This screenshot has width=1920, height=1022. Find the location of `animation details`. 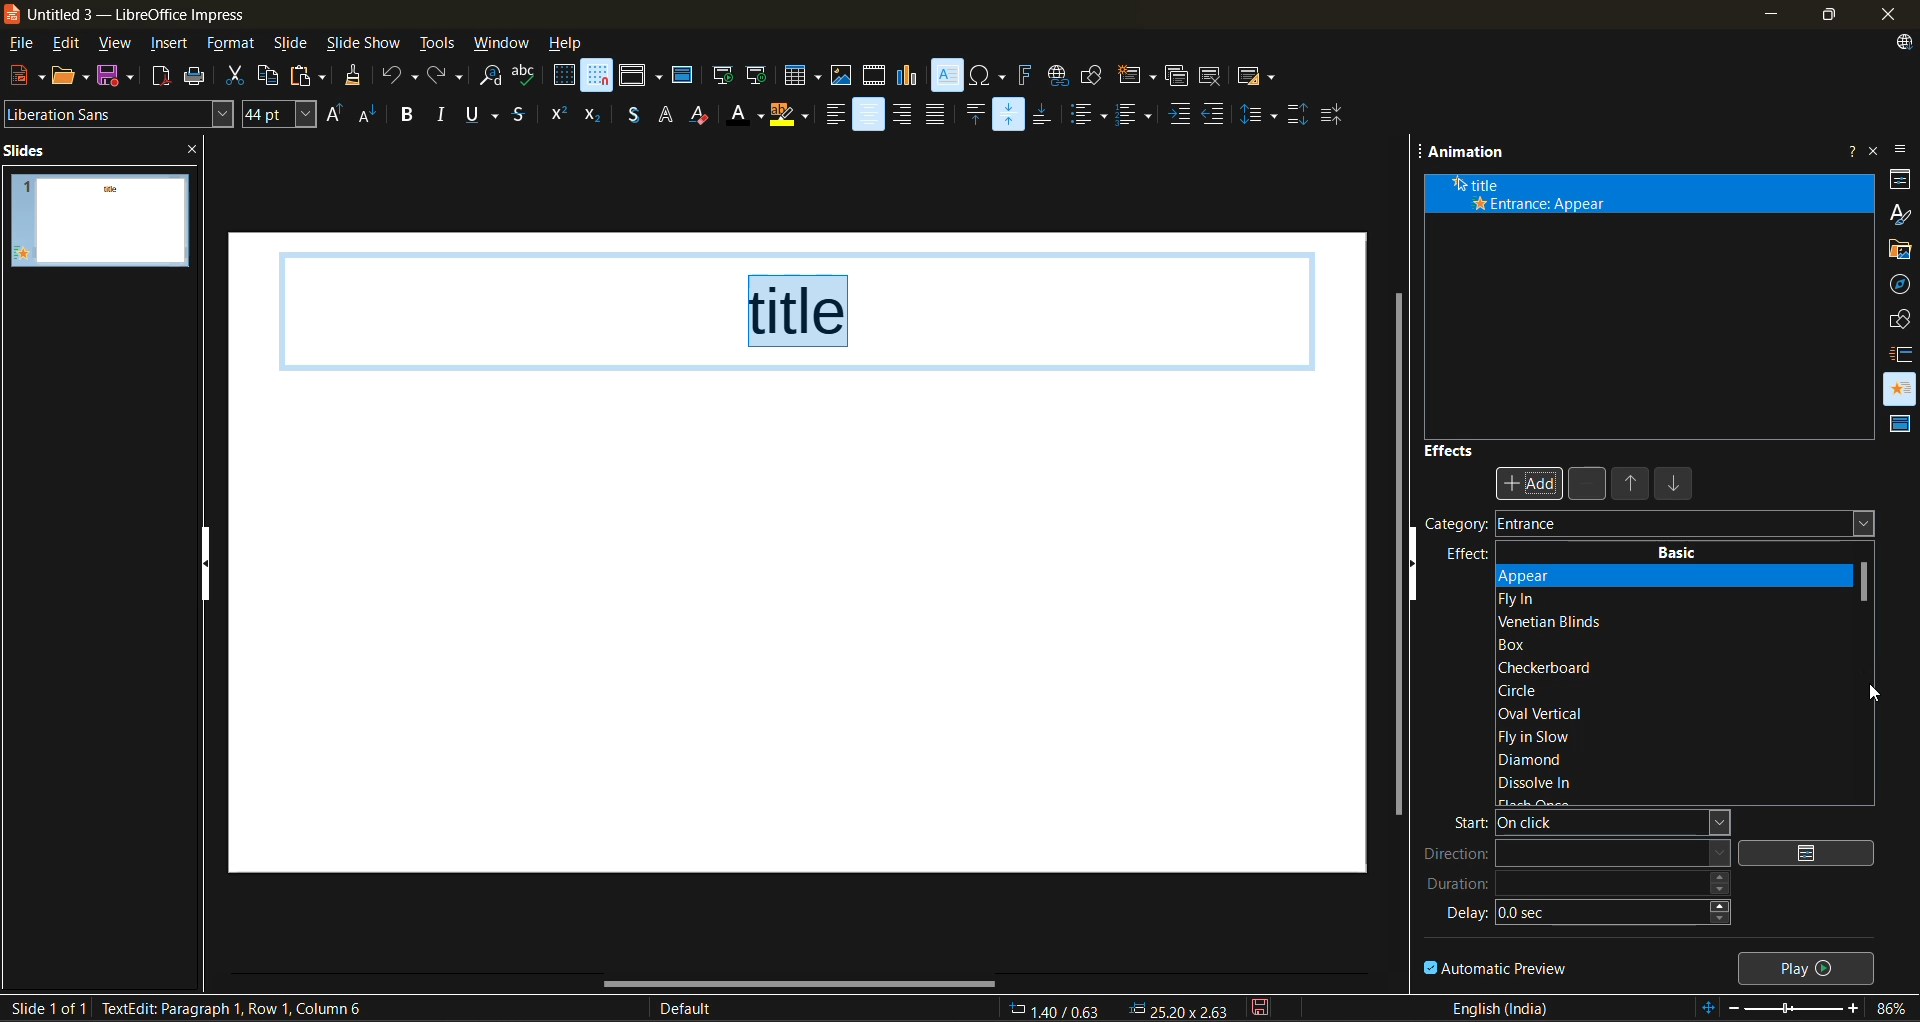

animation details is located at coordinates (1540, 195).